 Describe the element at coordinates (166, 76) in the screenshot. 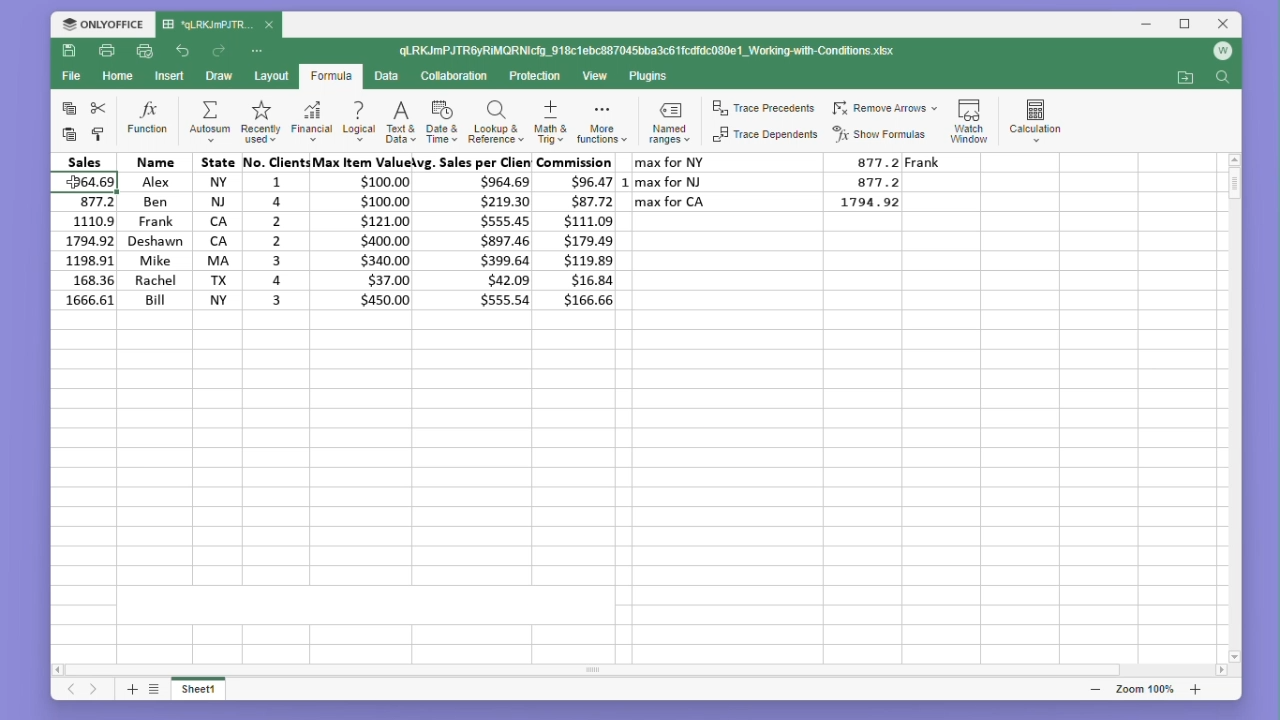

I see `Insert` at that location.